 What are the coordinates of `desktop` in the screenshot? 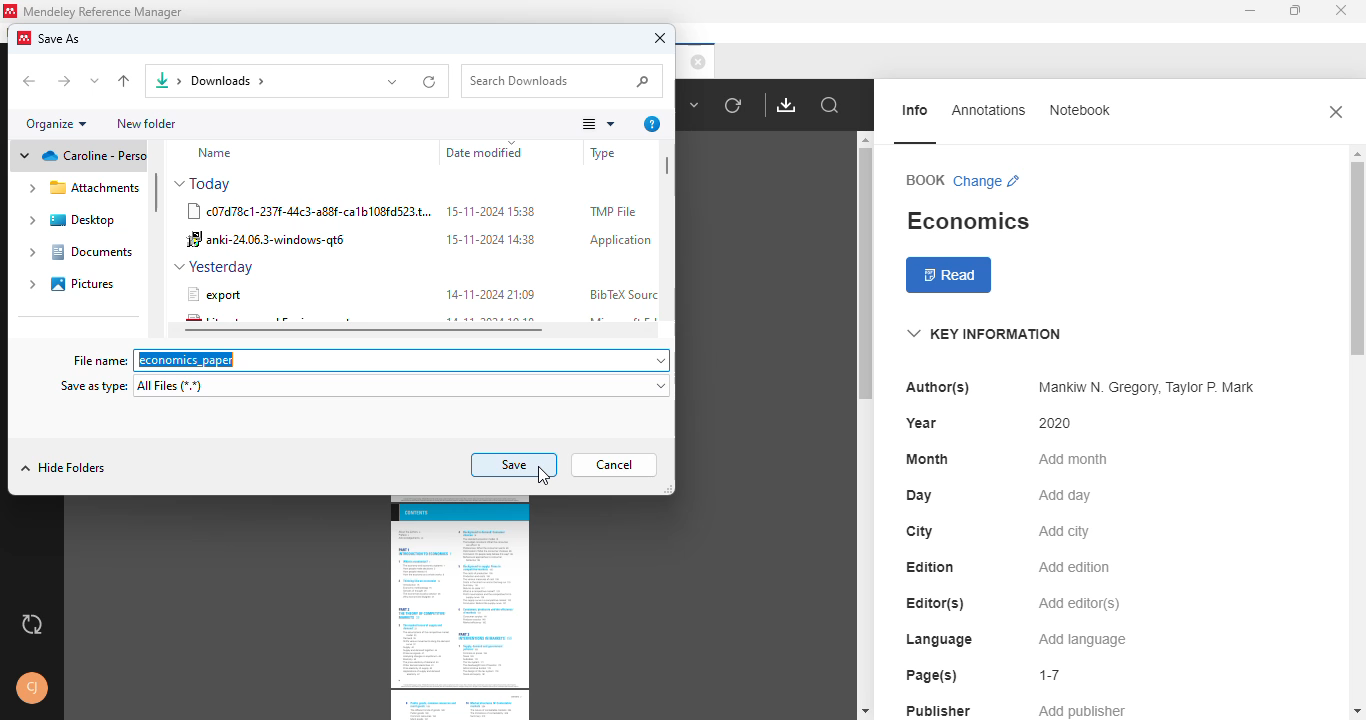 It's located at (75, 220).